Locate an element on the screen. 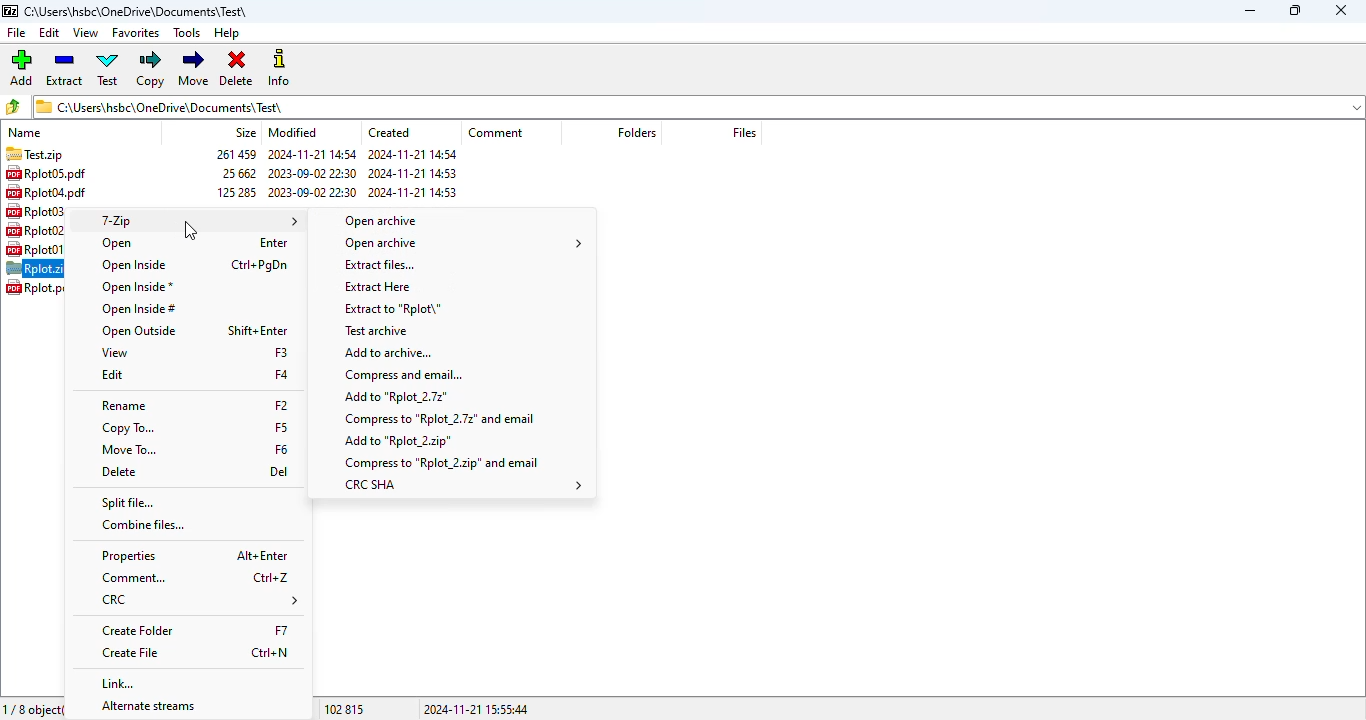  delete is located at coordinates (120, 472).